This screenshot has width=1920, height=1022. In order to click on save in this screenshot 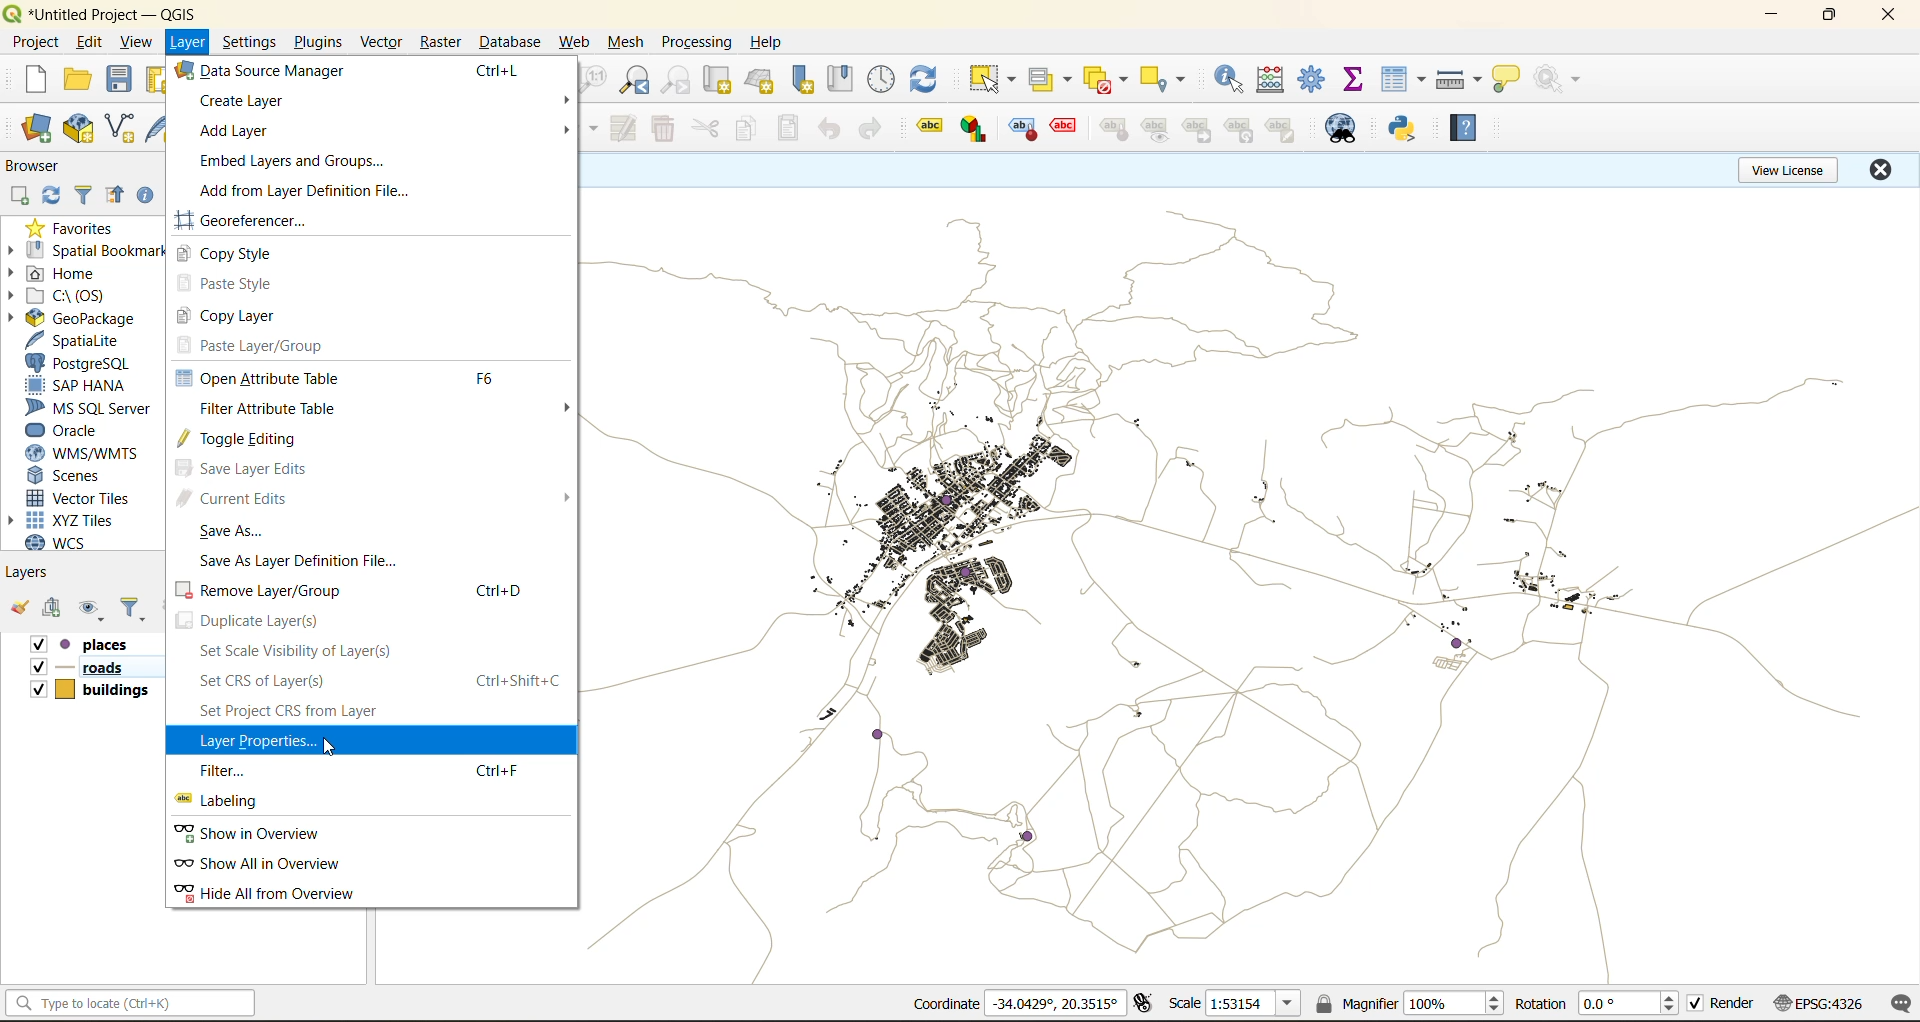, I will do `click(119, 77)`.